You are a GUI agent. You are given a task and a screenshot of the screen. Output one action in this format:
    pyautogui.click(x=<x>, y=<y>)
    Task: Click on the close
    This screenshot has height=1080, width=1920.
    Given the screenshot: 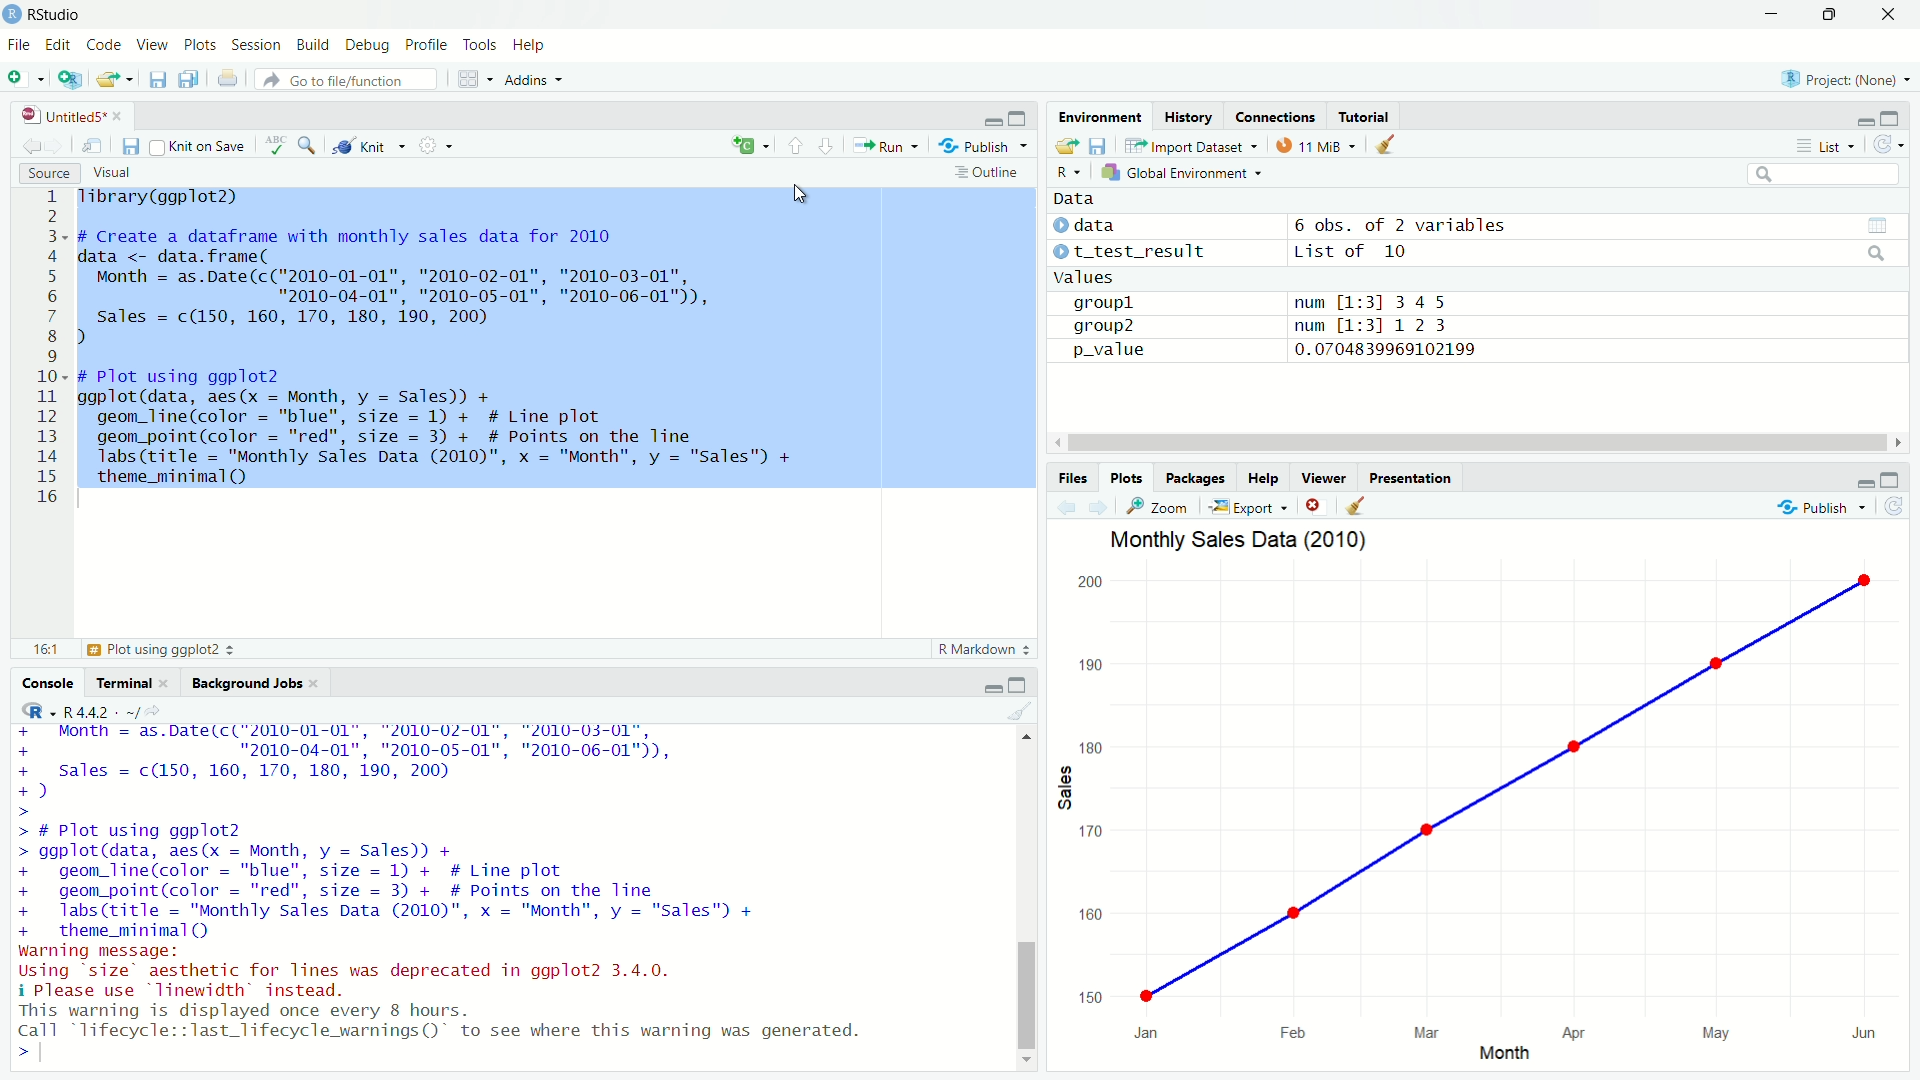 What is the action you would take?
    pyautogui.click(x=1317, y=505)
    